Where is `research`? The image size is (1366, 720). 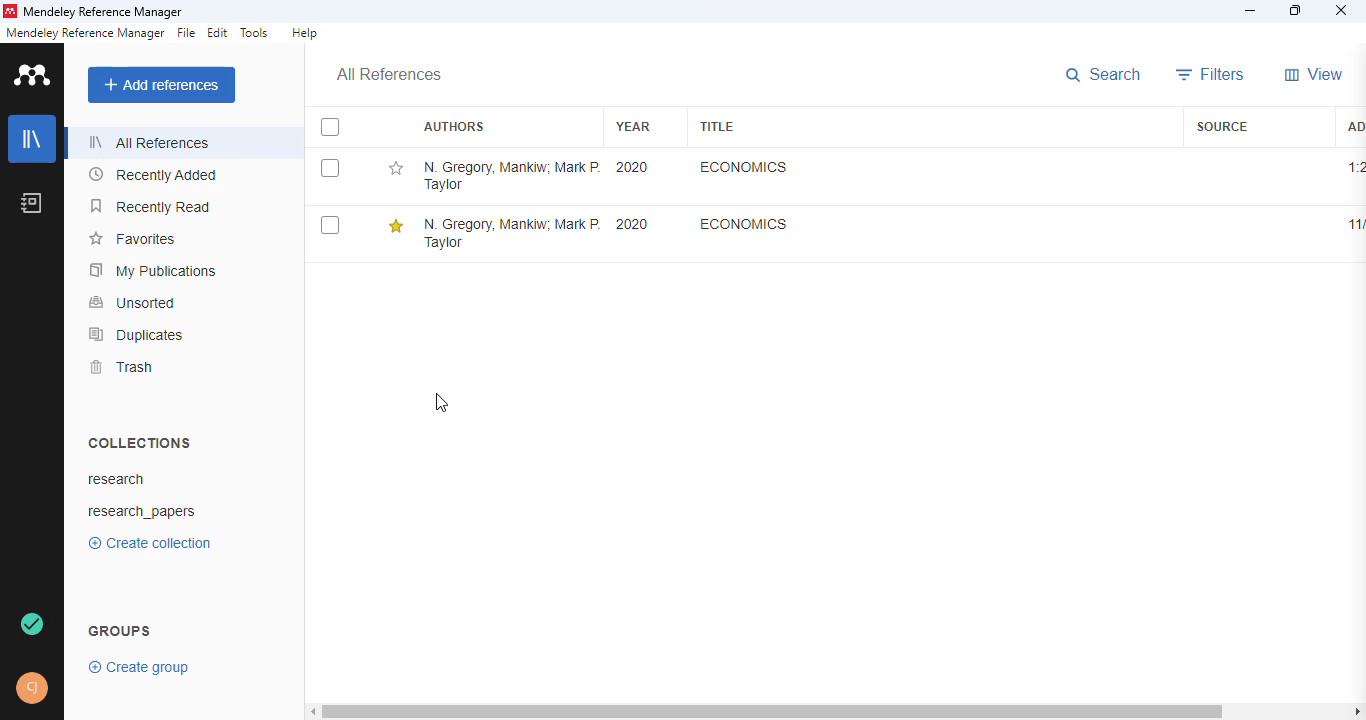
research is located at coordinates (116, 479).